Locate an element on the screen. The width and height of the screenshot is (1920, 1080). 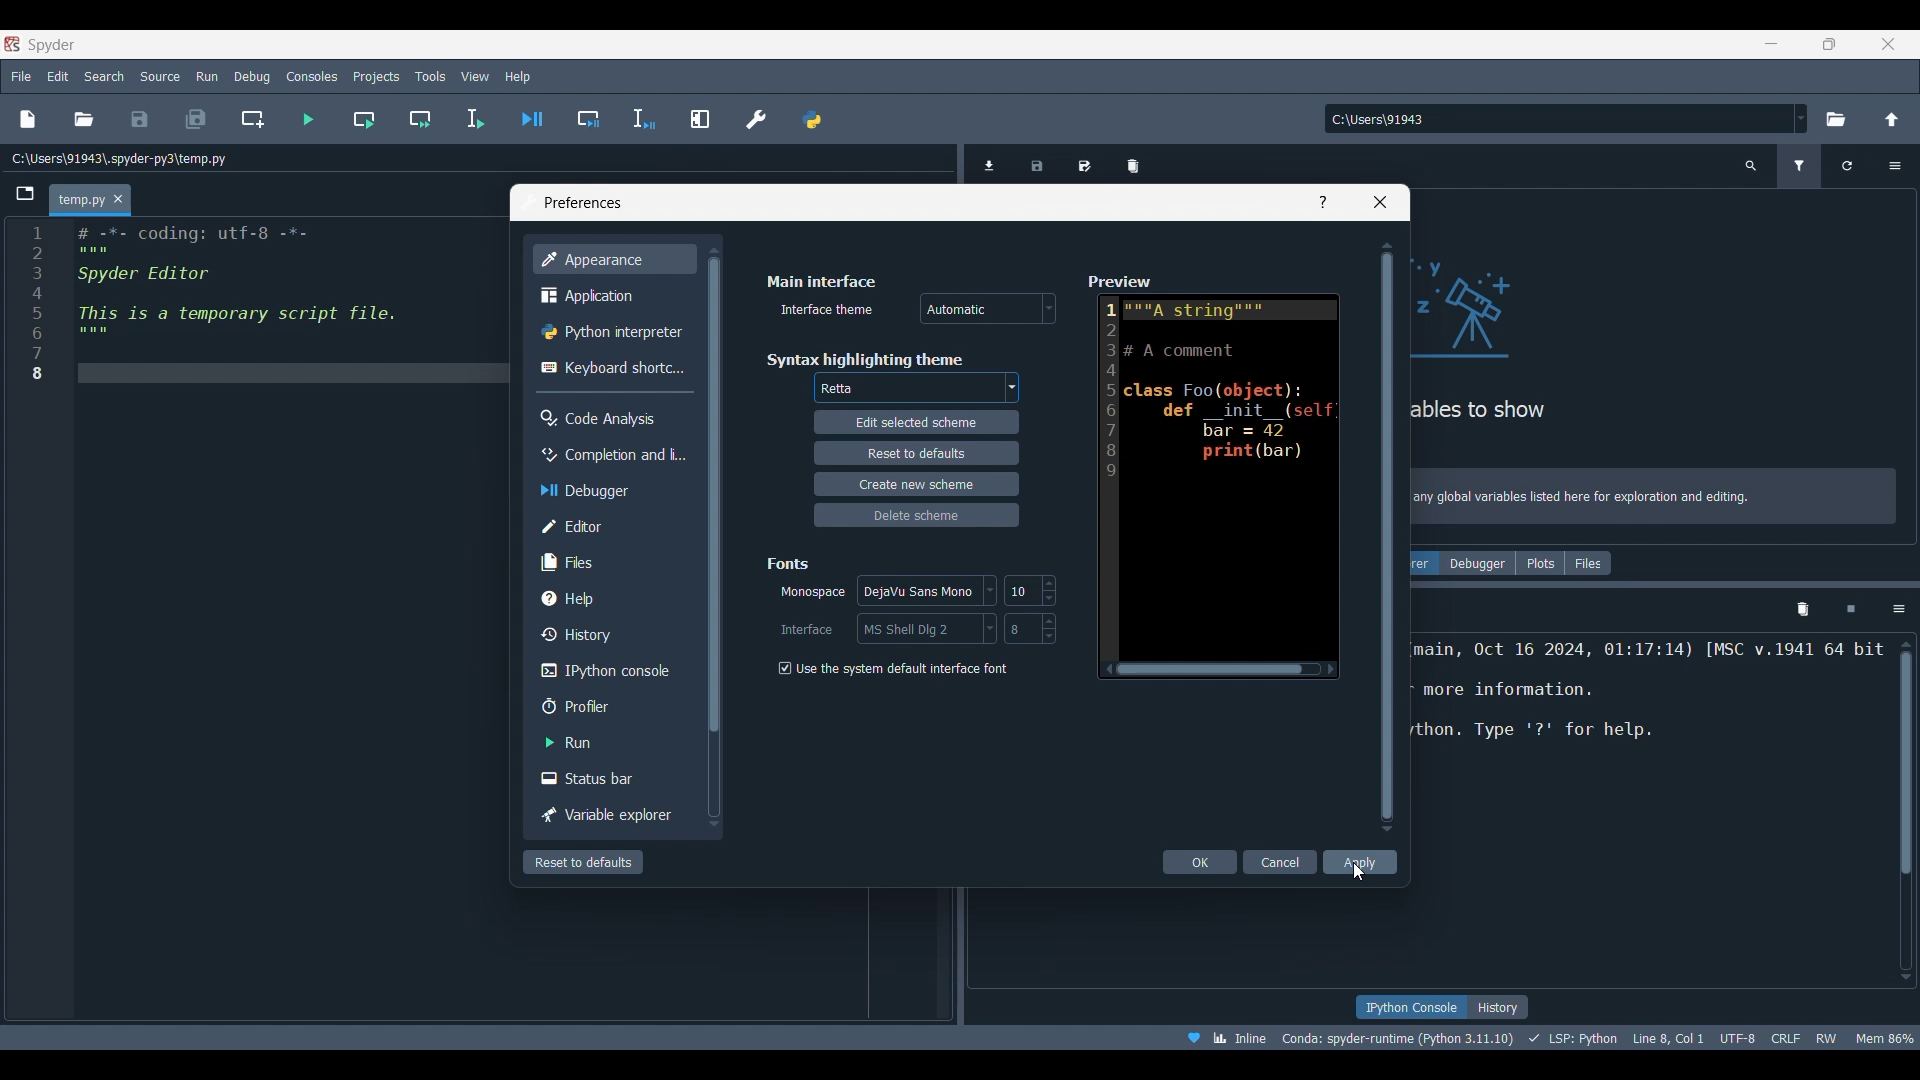
Files is located at coordinates (1589, 563).